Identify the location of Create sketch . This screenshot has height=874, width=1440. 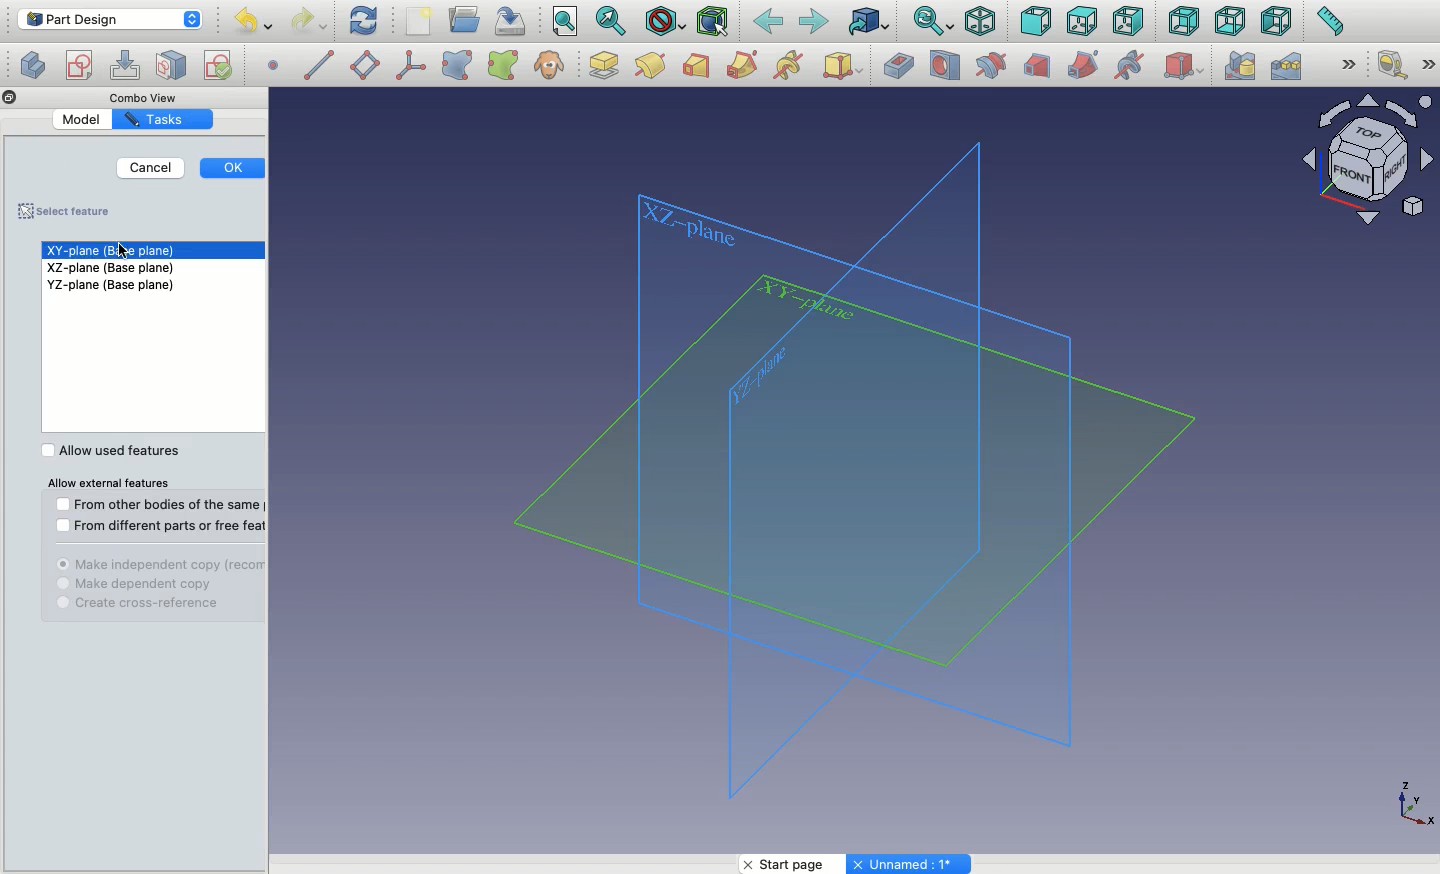
(32, 64).